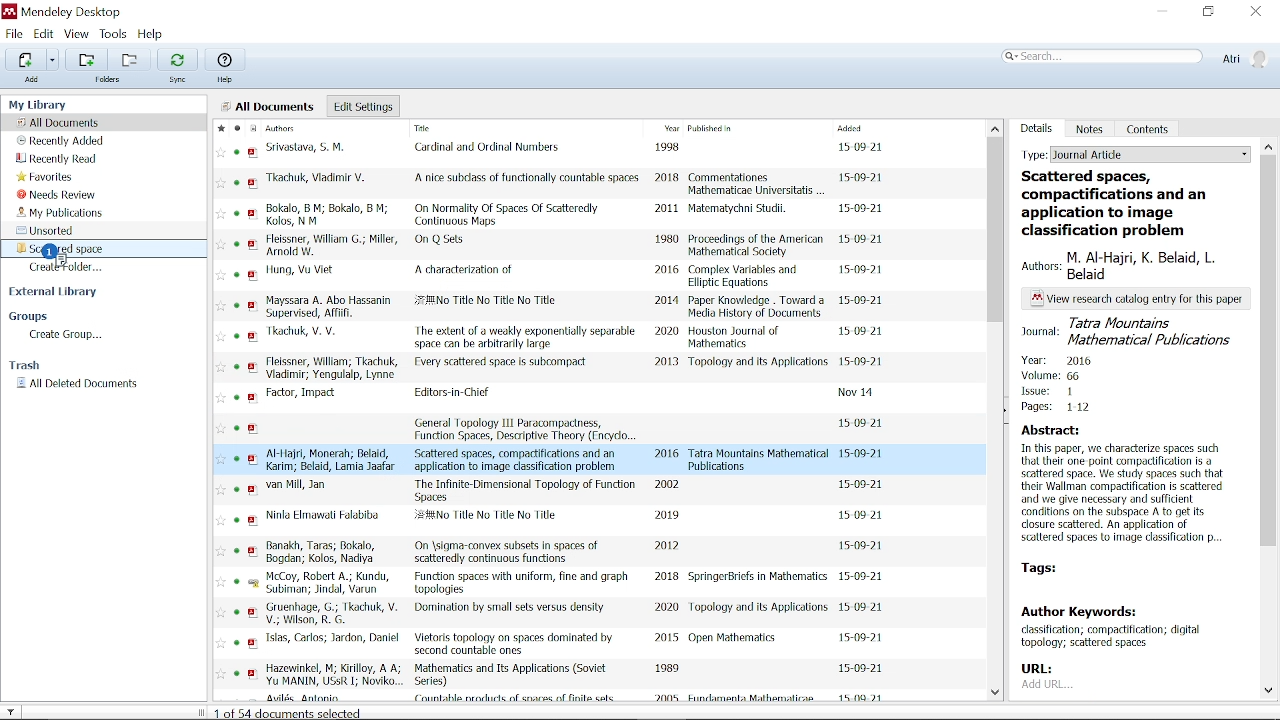  I want to click on date, so click(864, 301).